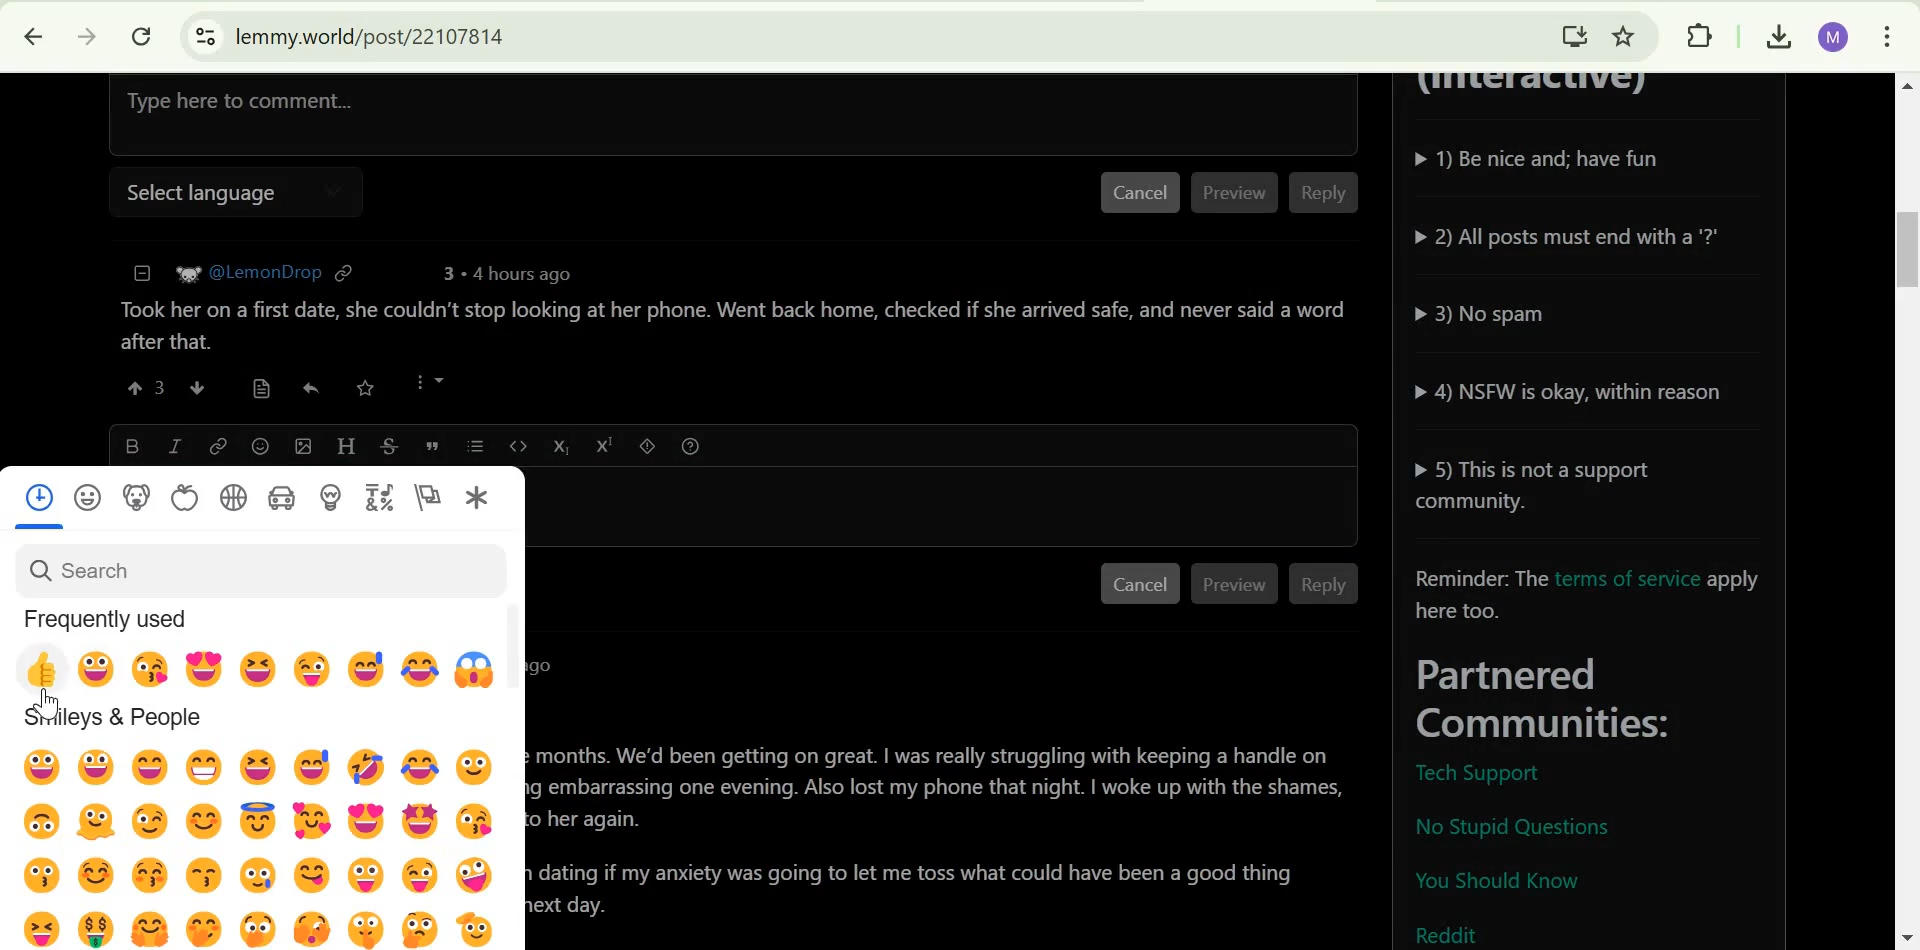 This screenshot has width=1920, height=950. I want to click on collapse, so click(139, 273).